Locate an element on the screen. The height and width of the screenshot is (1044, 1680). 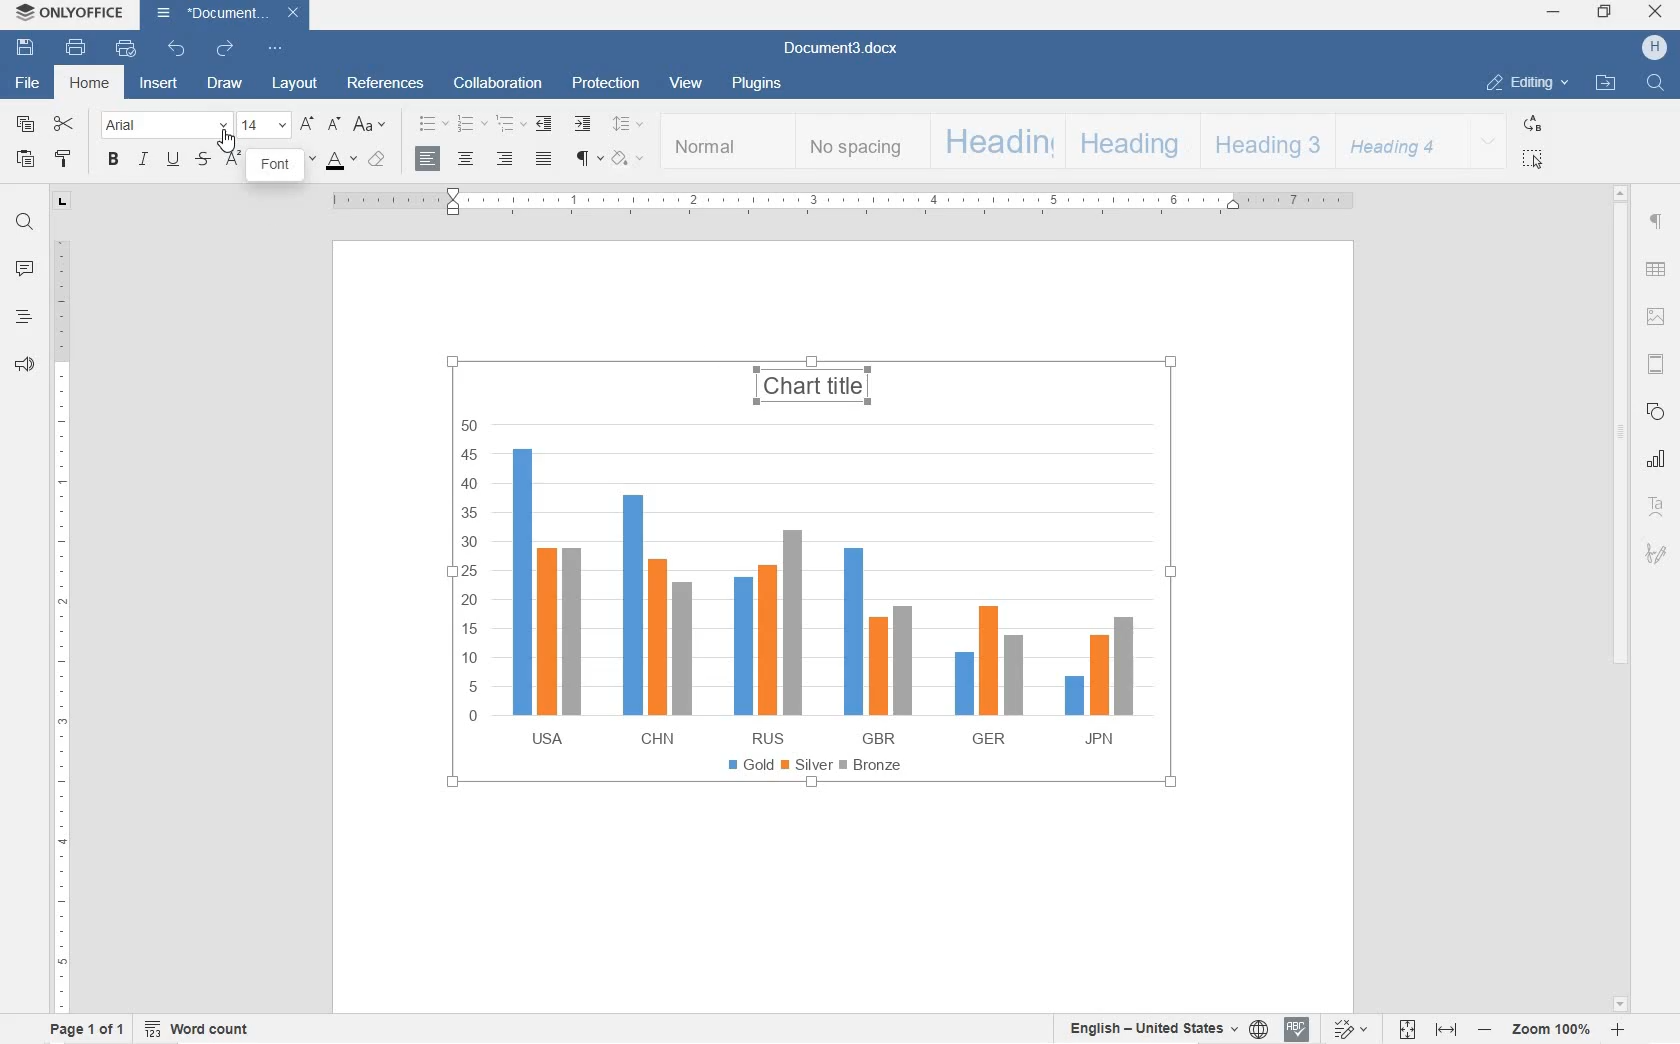
FIND is located at coordinates (25, 223).